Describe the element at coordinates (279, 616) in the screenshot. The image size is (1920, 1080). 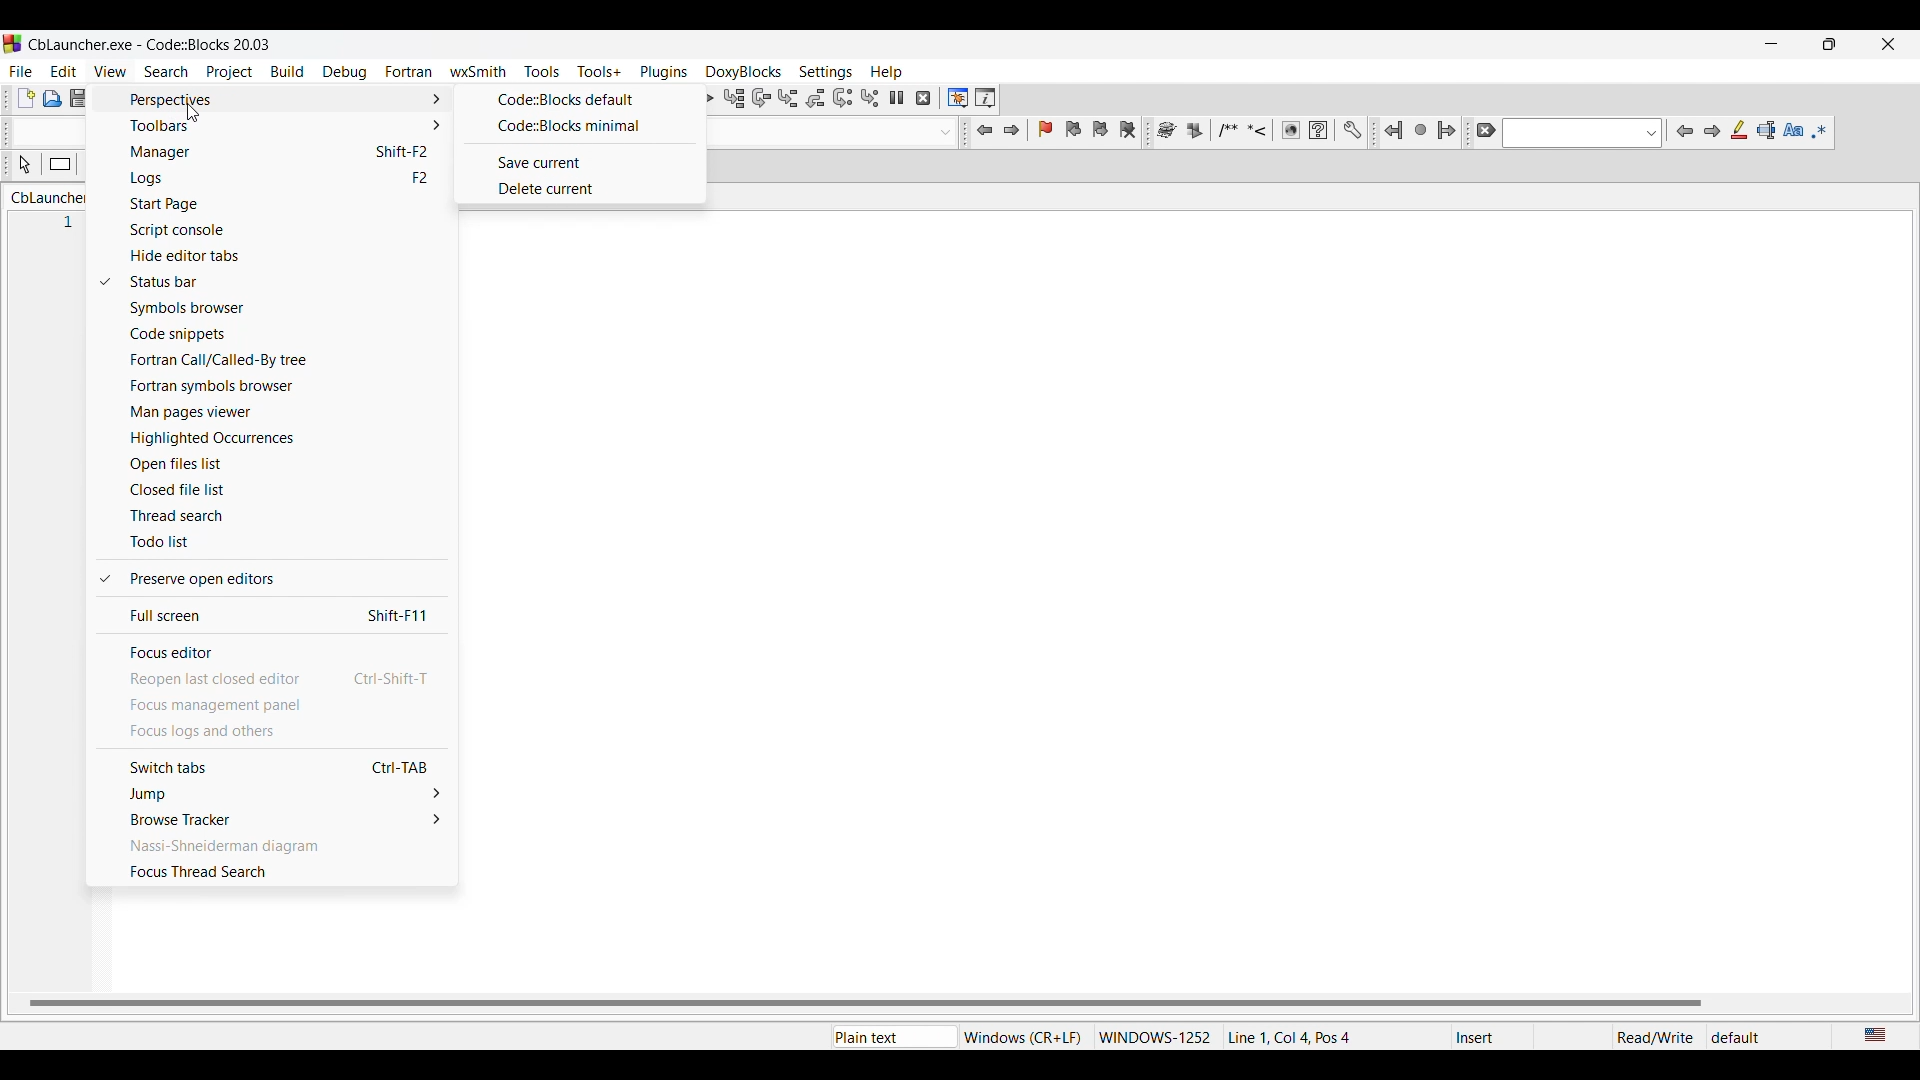
I see `Full screen` at that location.